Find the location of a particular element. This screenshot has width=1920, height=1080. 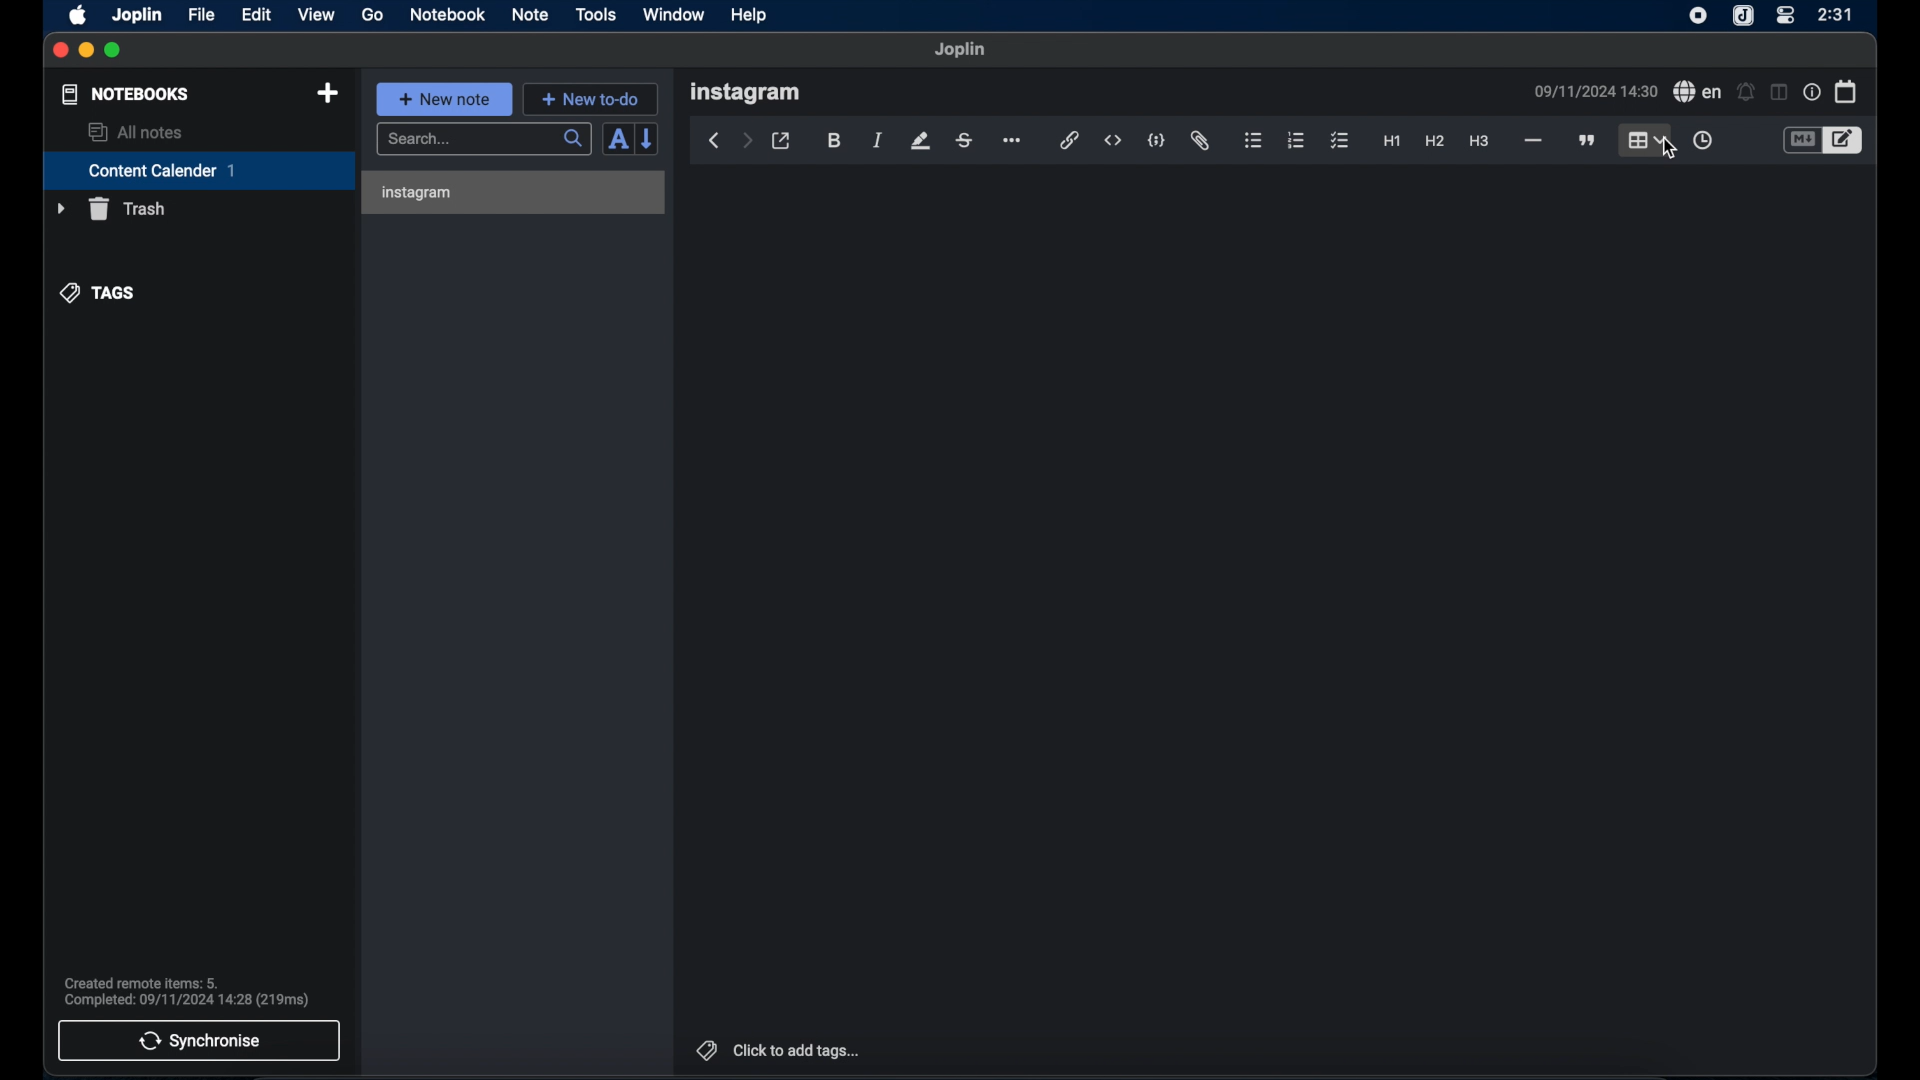

content calendar 1 is located at coordinates (199, 170).